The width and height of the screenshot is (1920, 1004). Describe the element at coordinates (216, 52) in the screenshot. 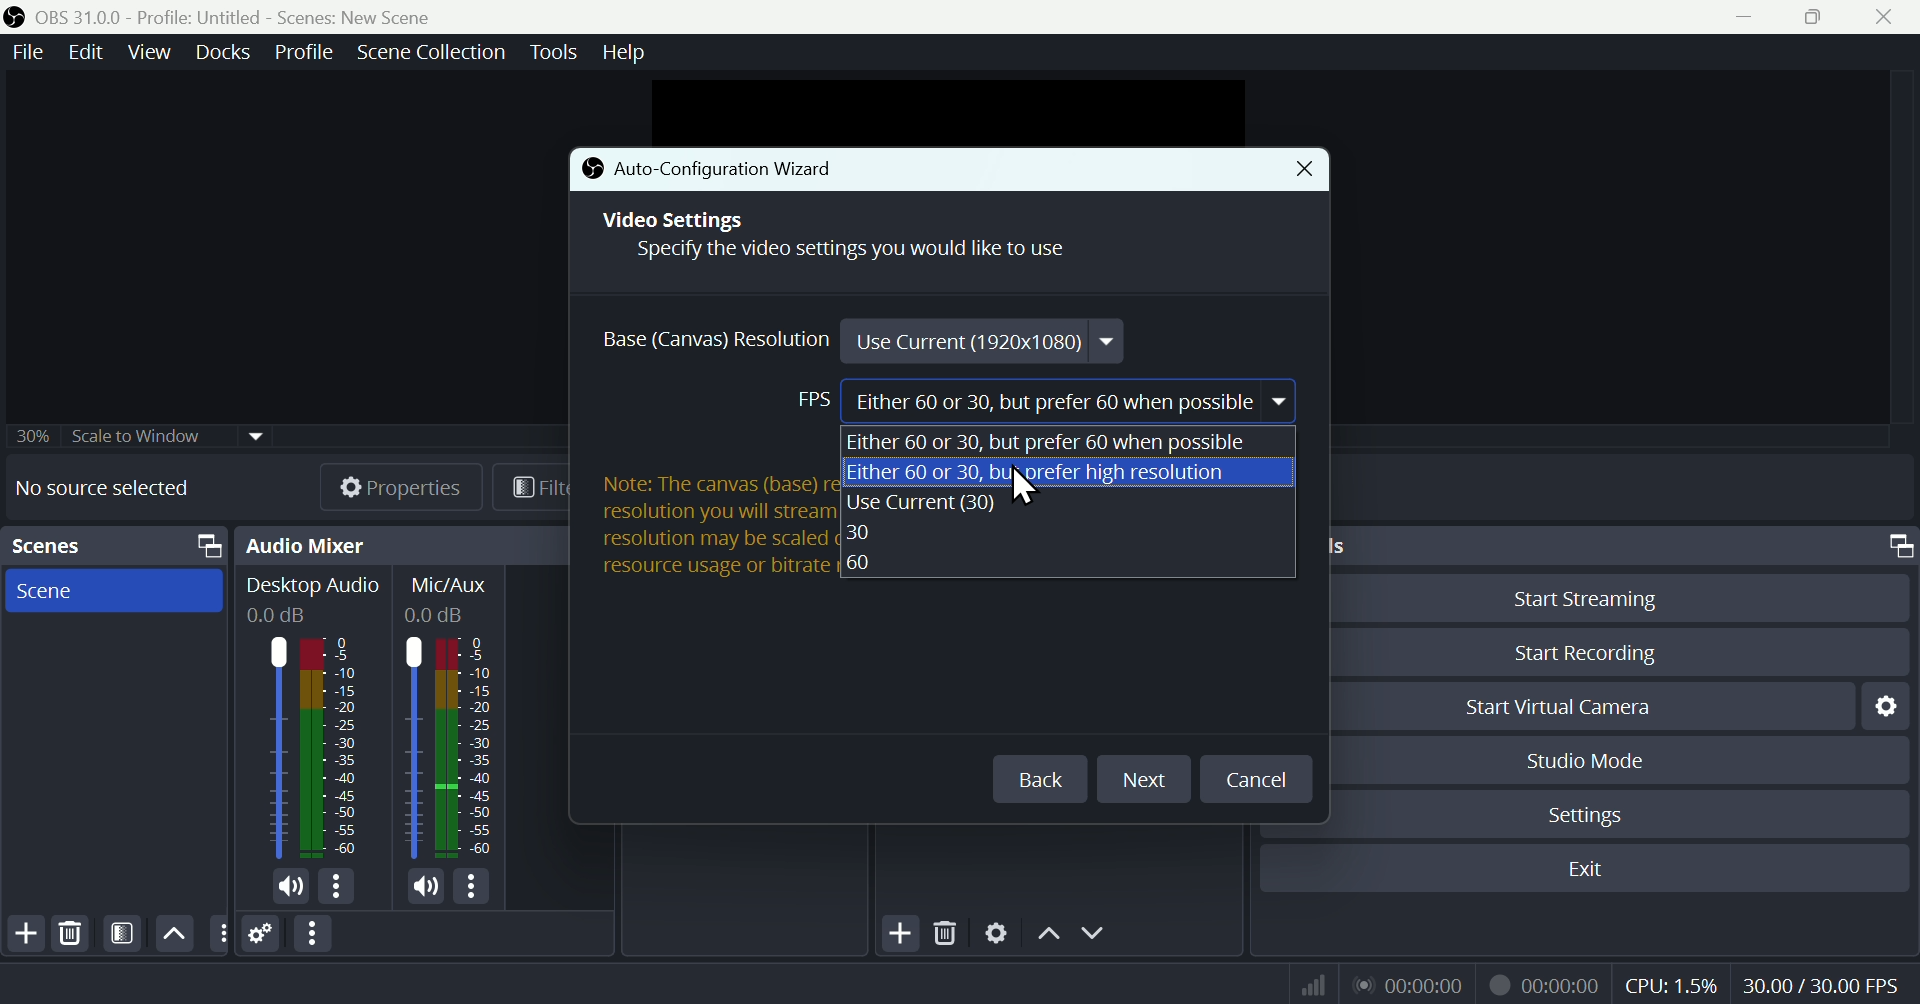

I see `Docks` at that location.